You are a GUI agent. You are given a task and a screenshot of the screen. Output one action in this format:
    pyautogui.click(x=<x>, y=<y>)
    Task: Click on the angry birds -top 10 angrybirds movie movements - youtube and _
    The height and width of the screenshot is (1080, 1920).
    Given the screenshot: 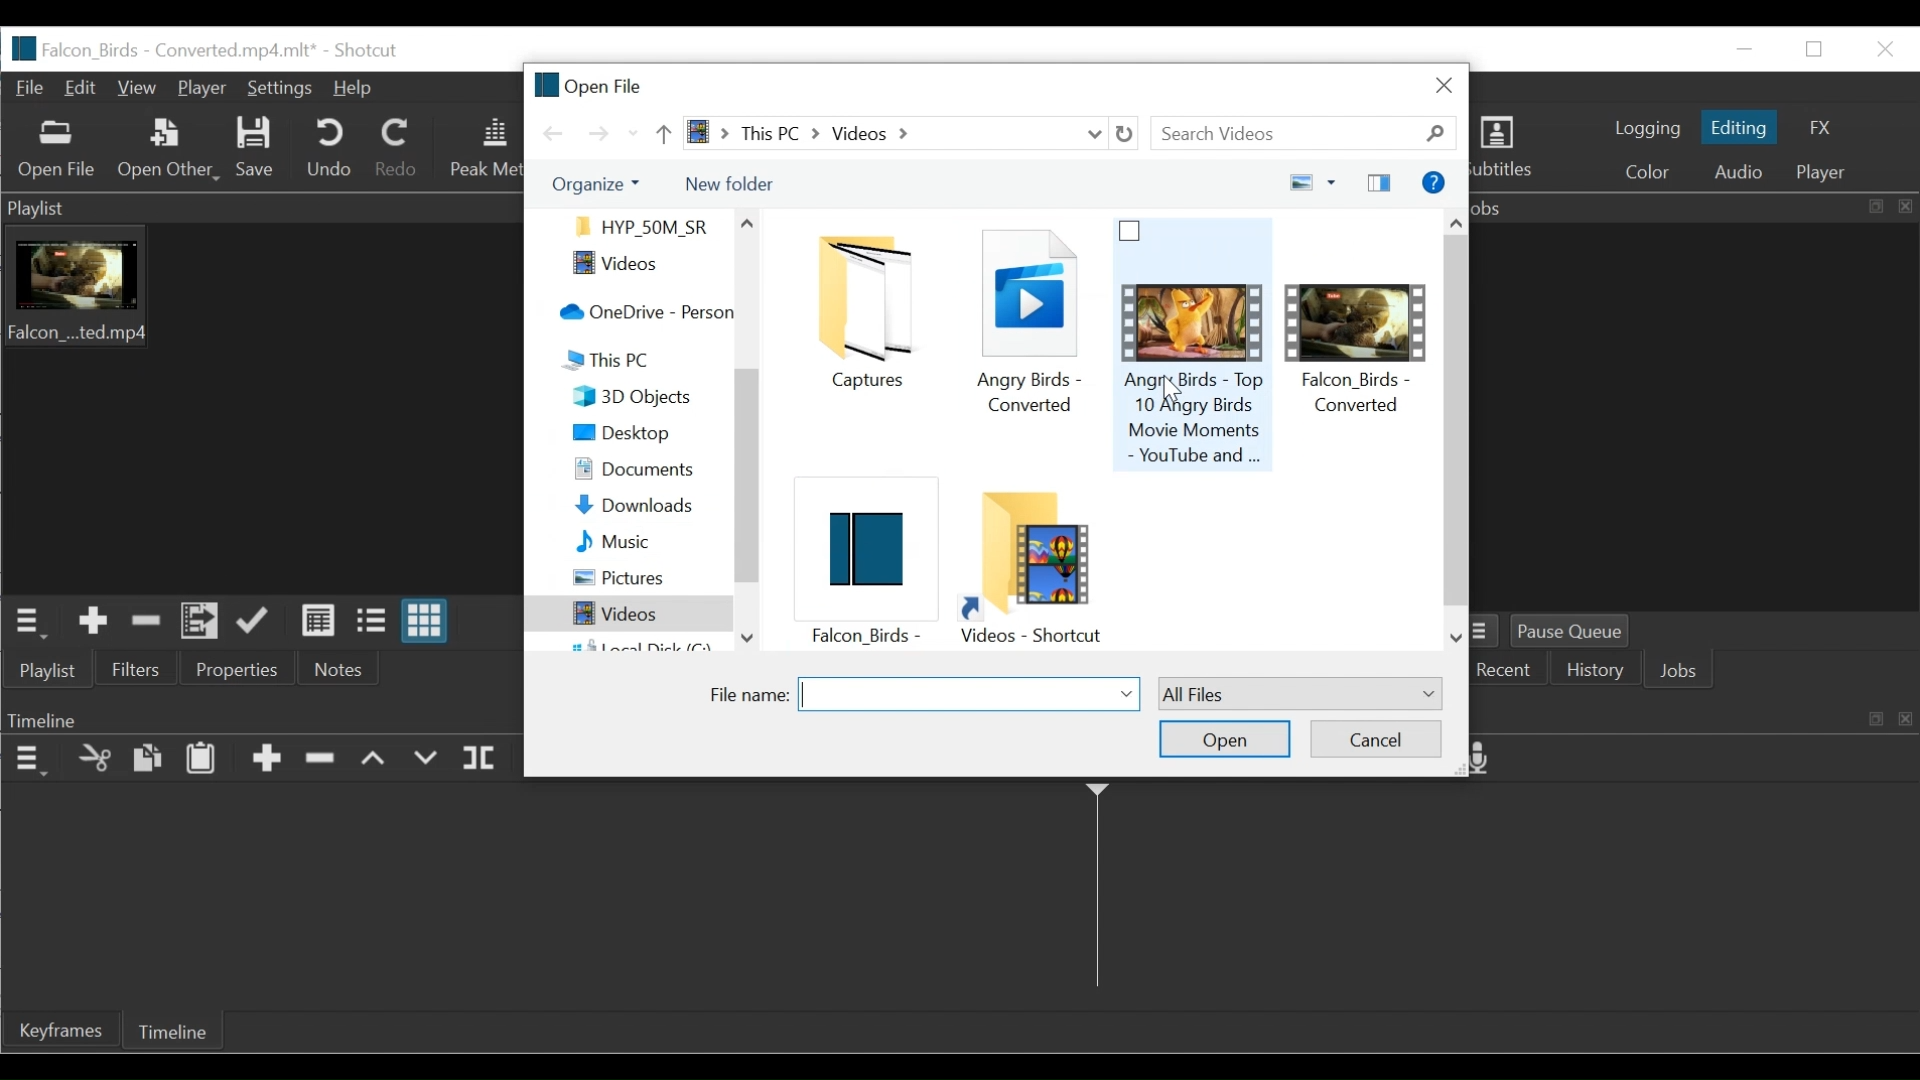 What is the action you would take?
    pyautogui.click(x=1196, y=346)
    